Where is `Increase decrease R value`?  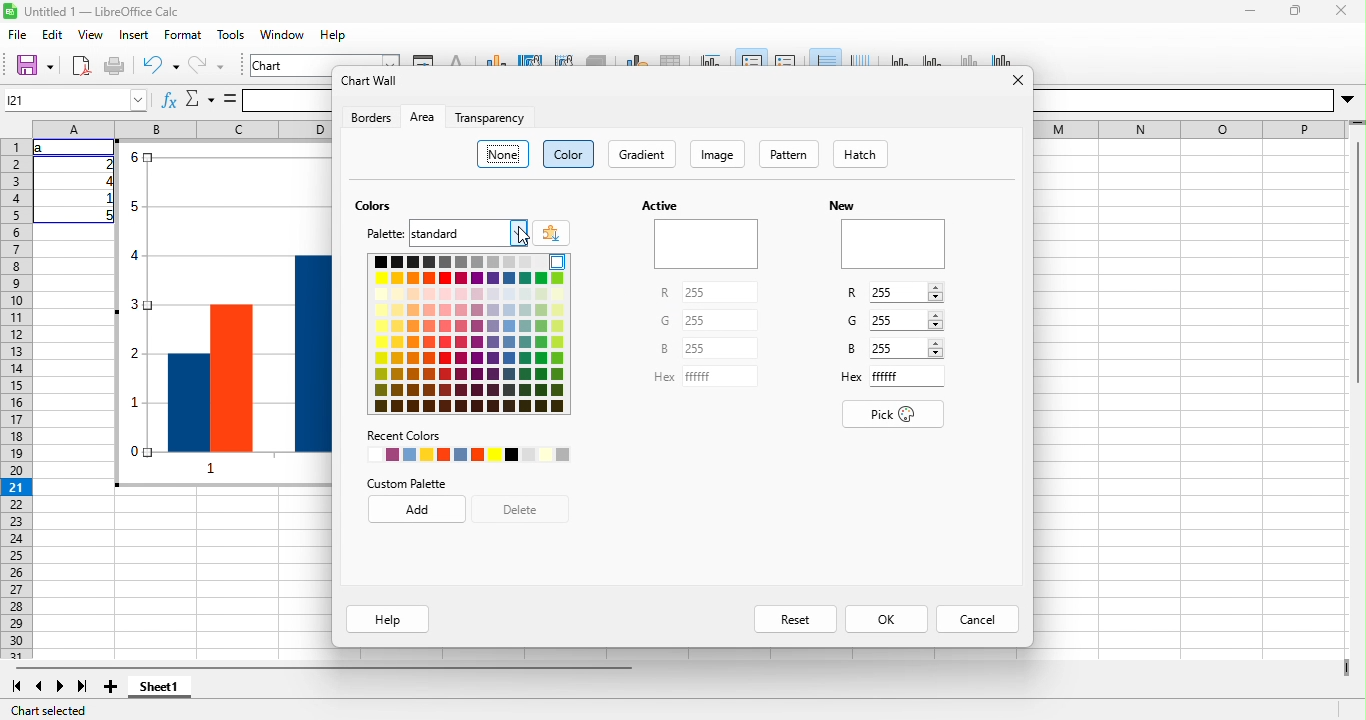 Increase decrease R value is located at coordinates (936, 292).